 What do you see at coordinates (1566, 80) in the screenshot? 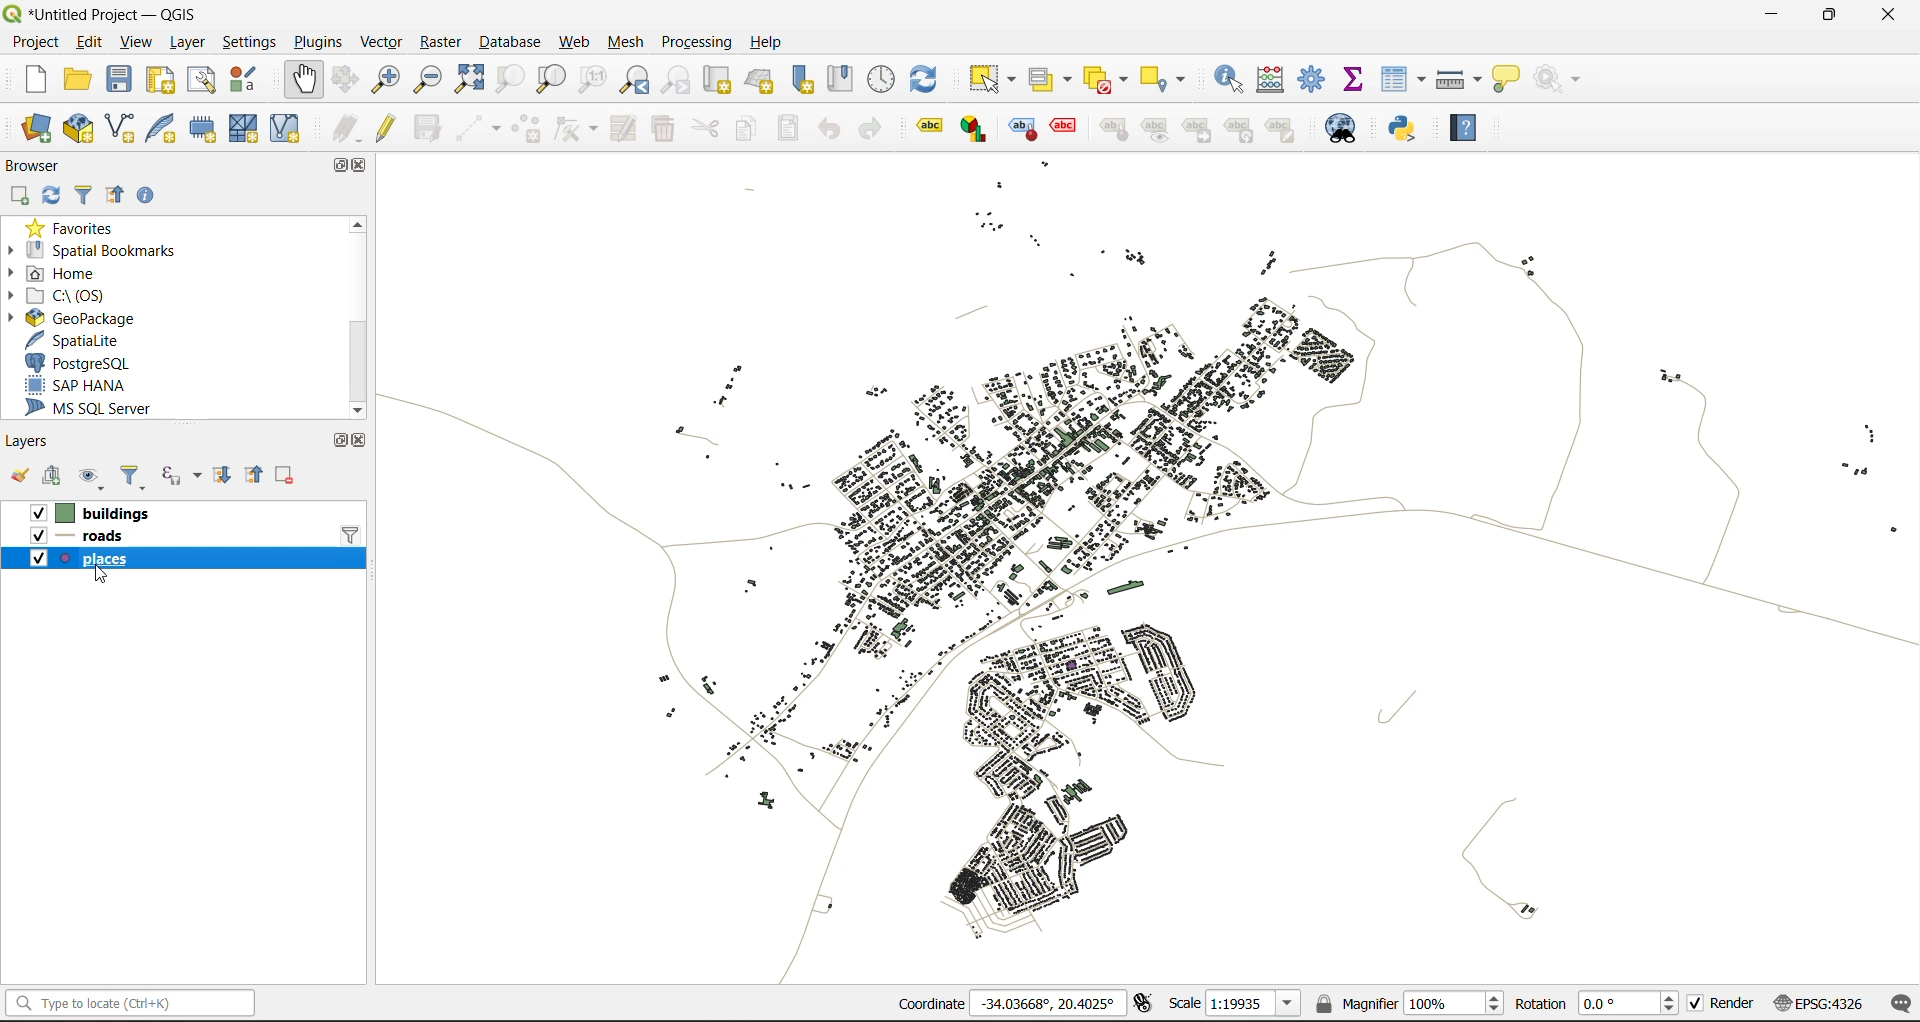
I see `no action` at bounding box center [1566, 80].